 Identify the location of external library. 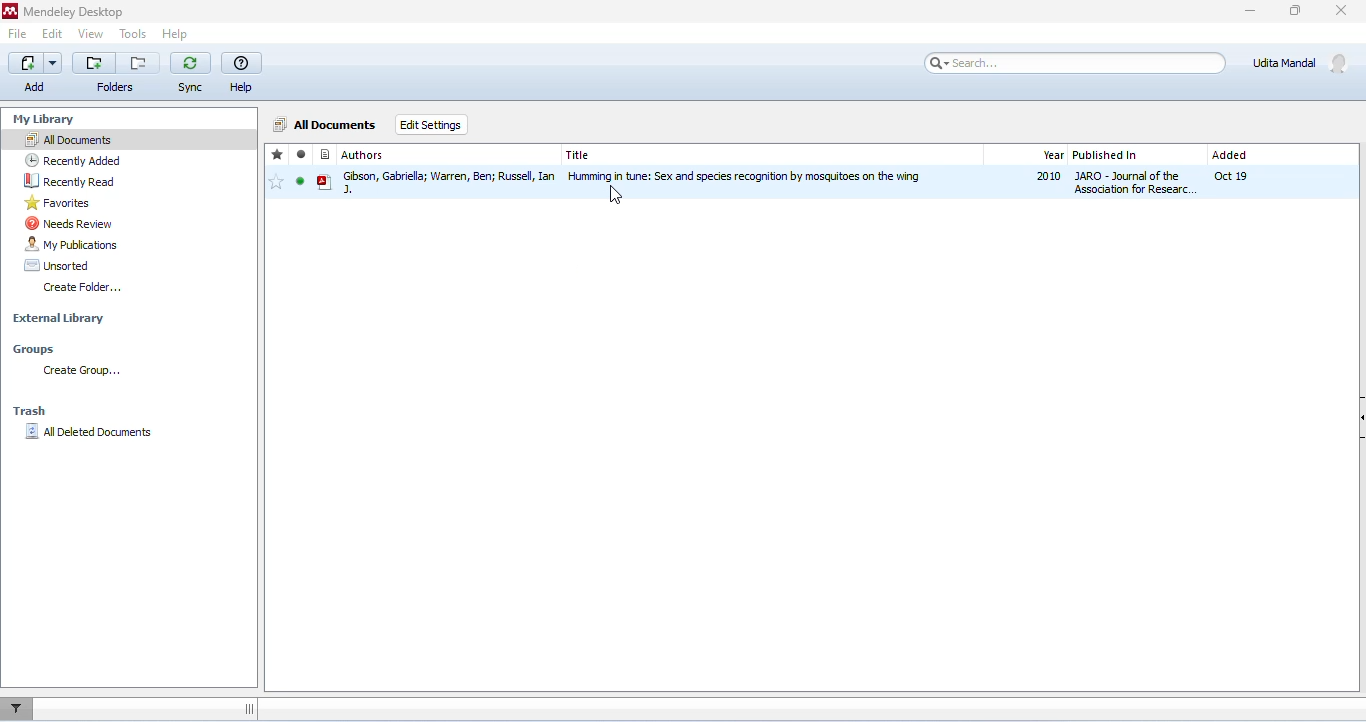
(60, 319).